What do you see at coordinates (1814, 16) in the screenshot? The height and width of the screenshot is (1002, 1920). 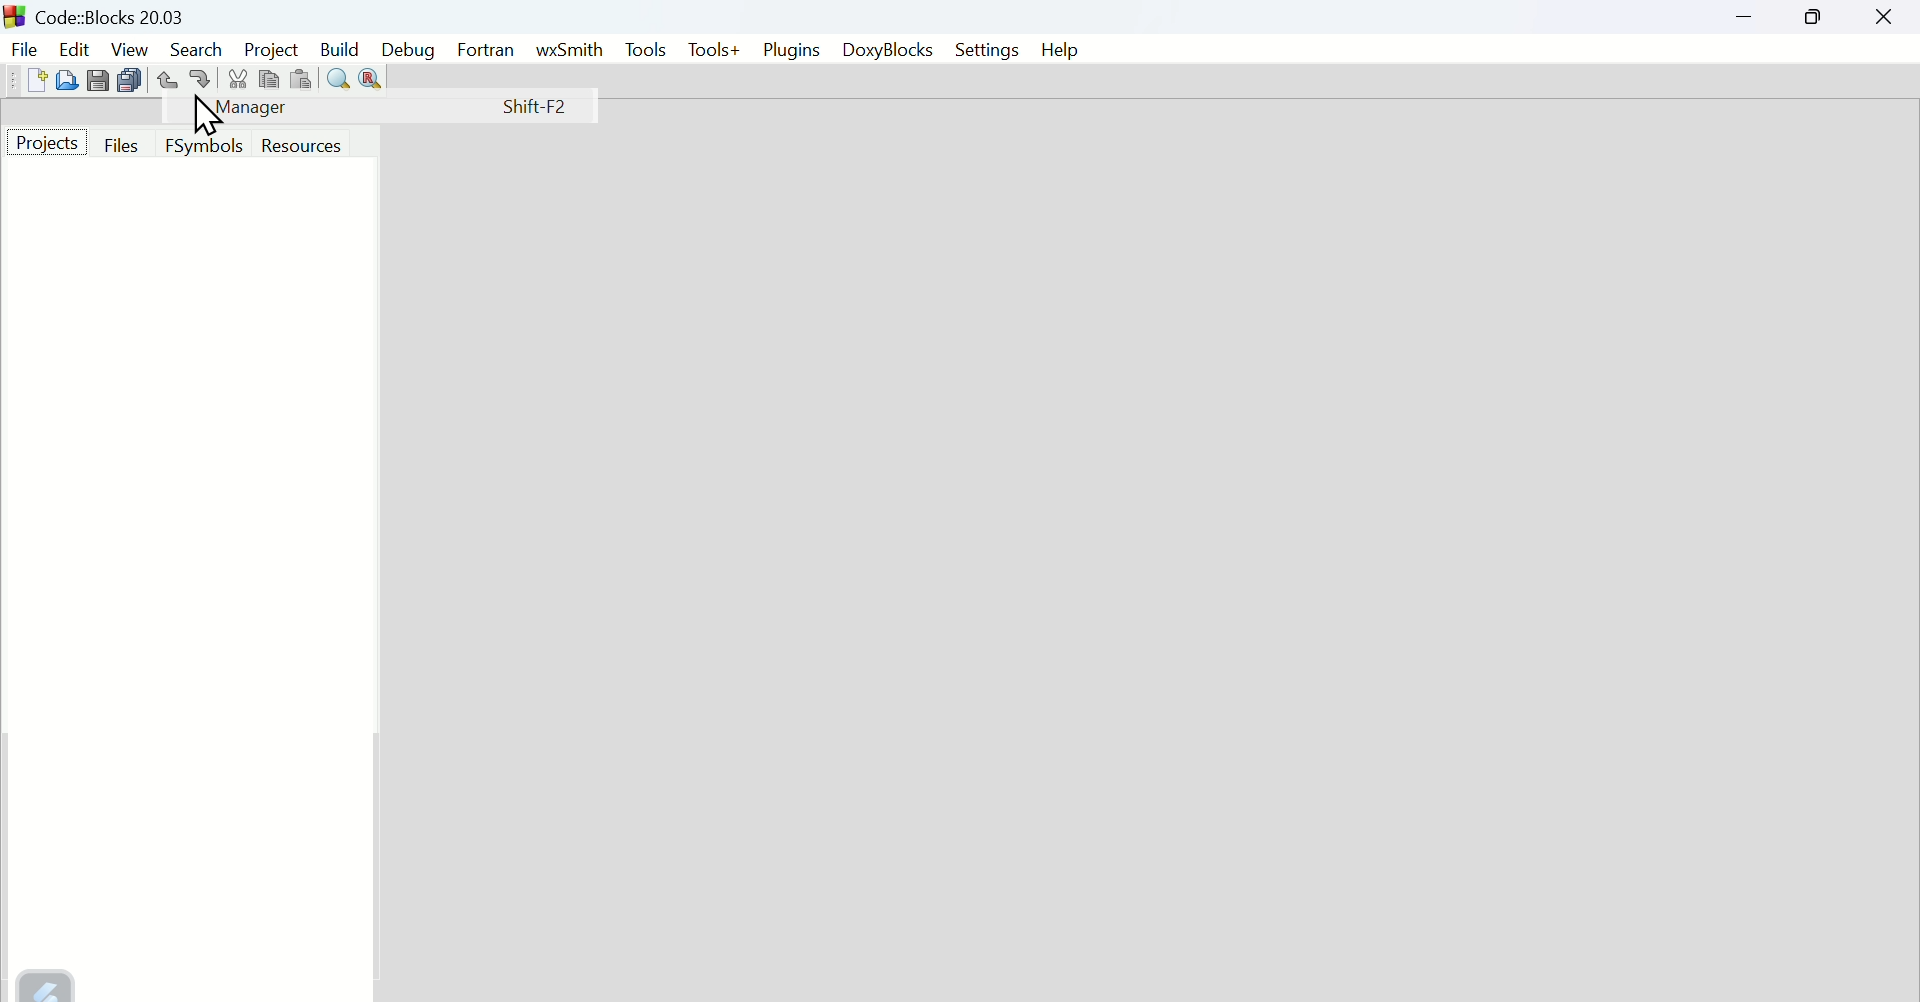 I see `Maximize` at bounding box center [1814, 16].